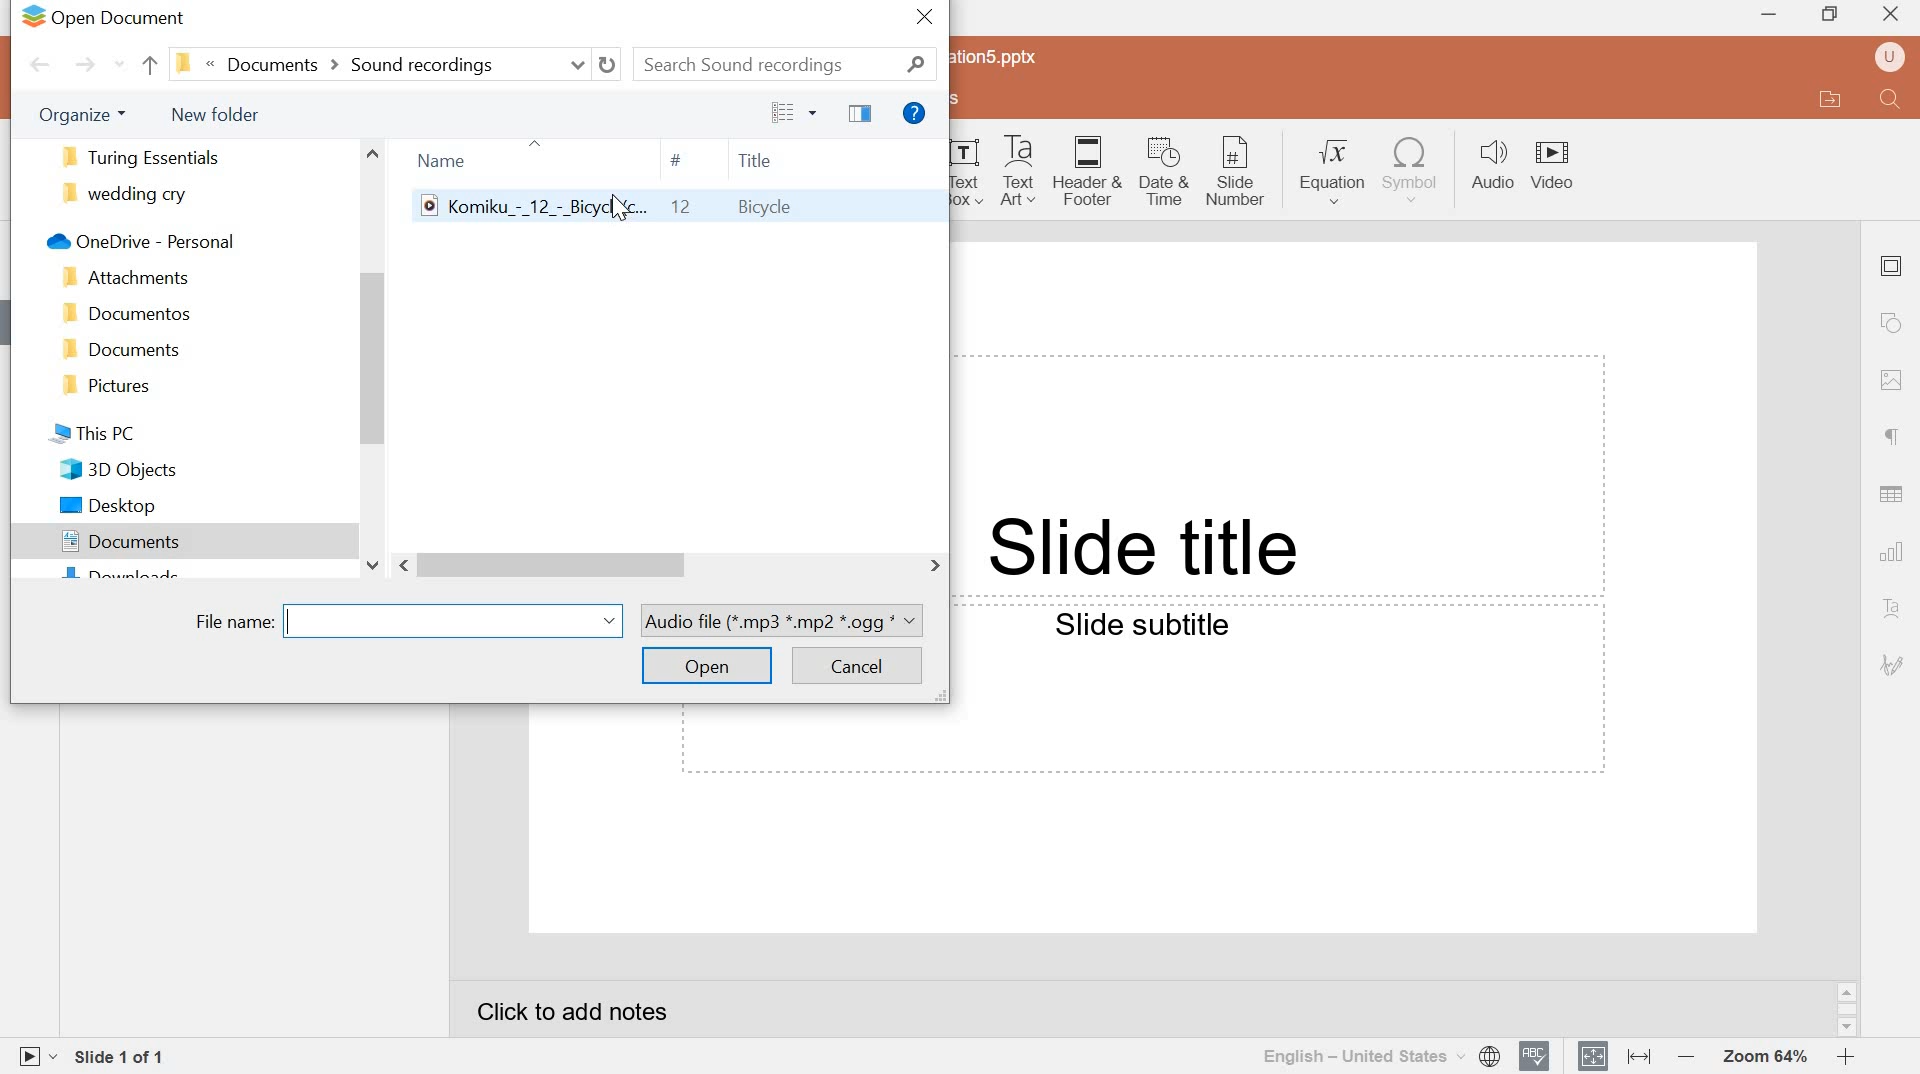 This screenshot has width=1920, height=1074. I want to click on show the preview pane, so click(860, 114).